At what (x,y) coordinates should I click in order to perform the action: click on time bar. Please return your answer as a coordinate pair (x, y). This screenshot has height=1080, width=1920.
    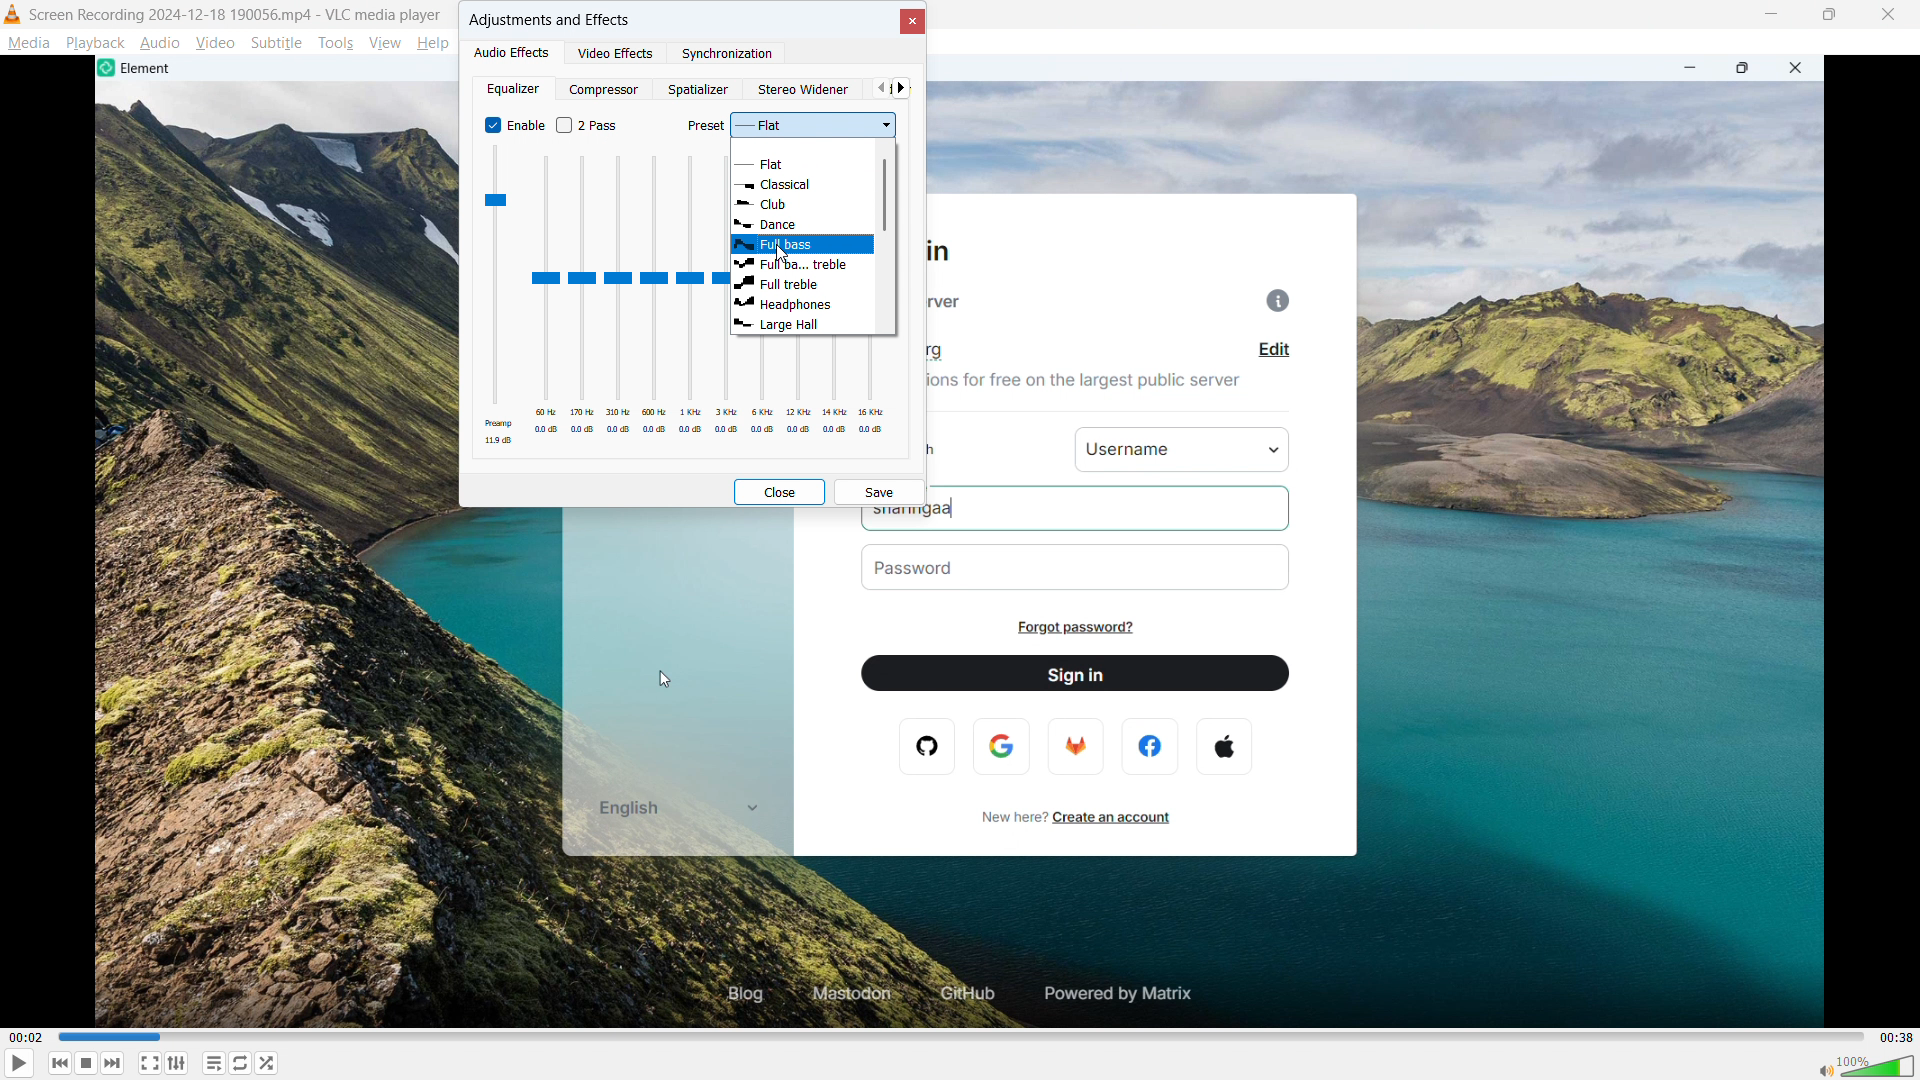
    Looking at the image, I should click on (957, 1035).